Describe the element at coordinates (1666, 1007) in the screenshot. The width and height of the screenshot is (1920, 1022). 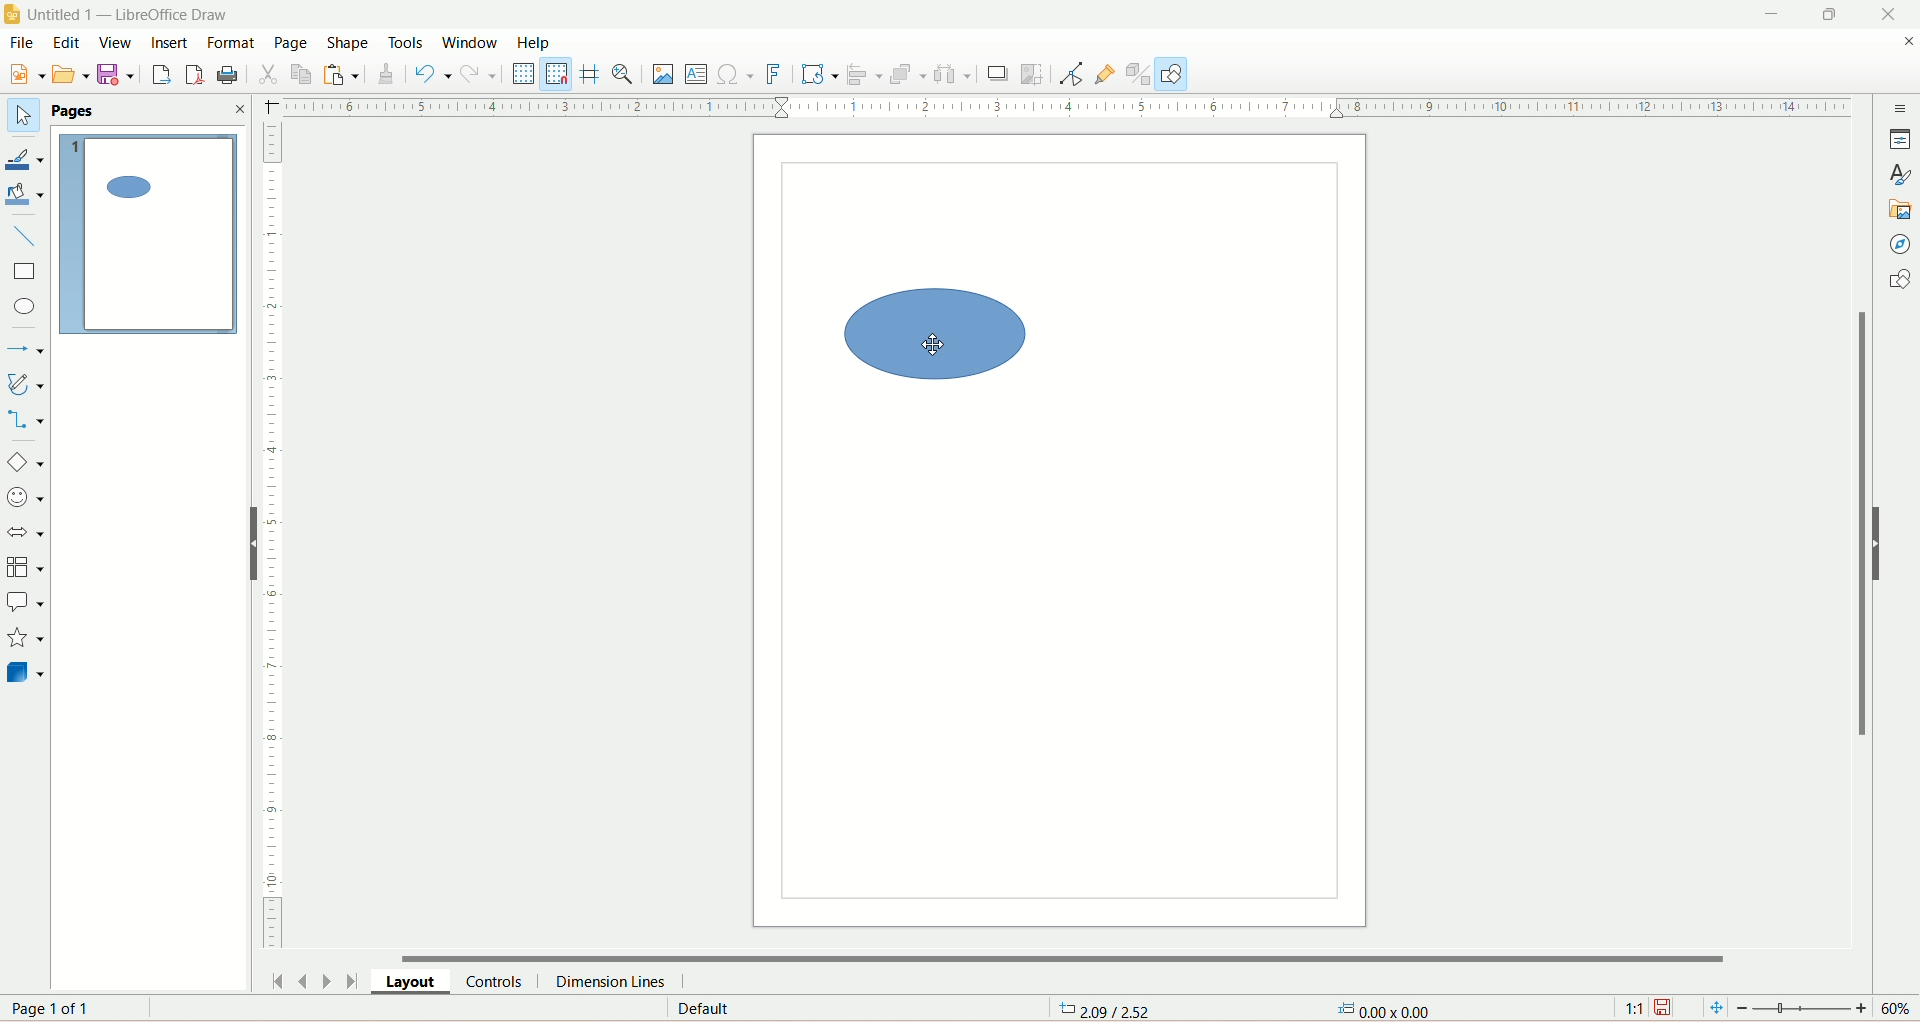
I see `save` at that location.